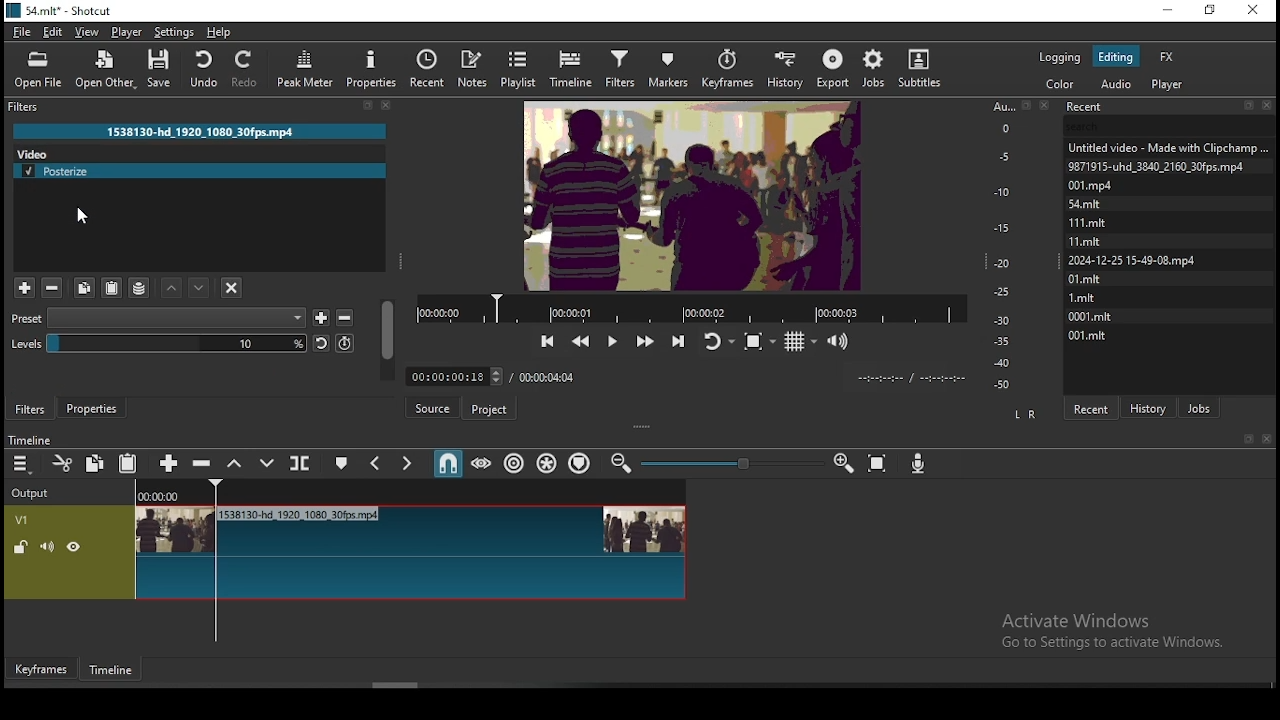 This screenshot has width=1280, height=720. What do you see at coordinates (920, 69) in the screenshot?
I see `subtitles` at bounding box center [920, 69].